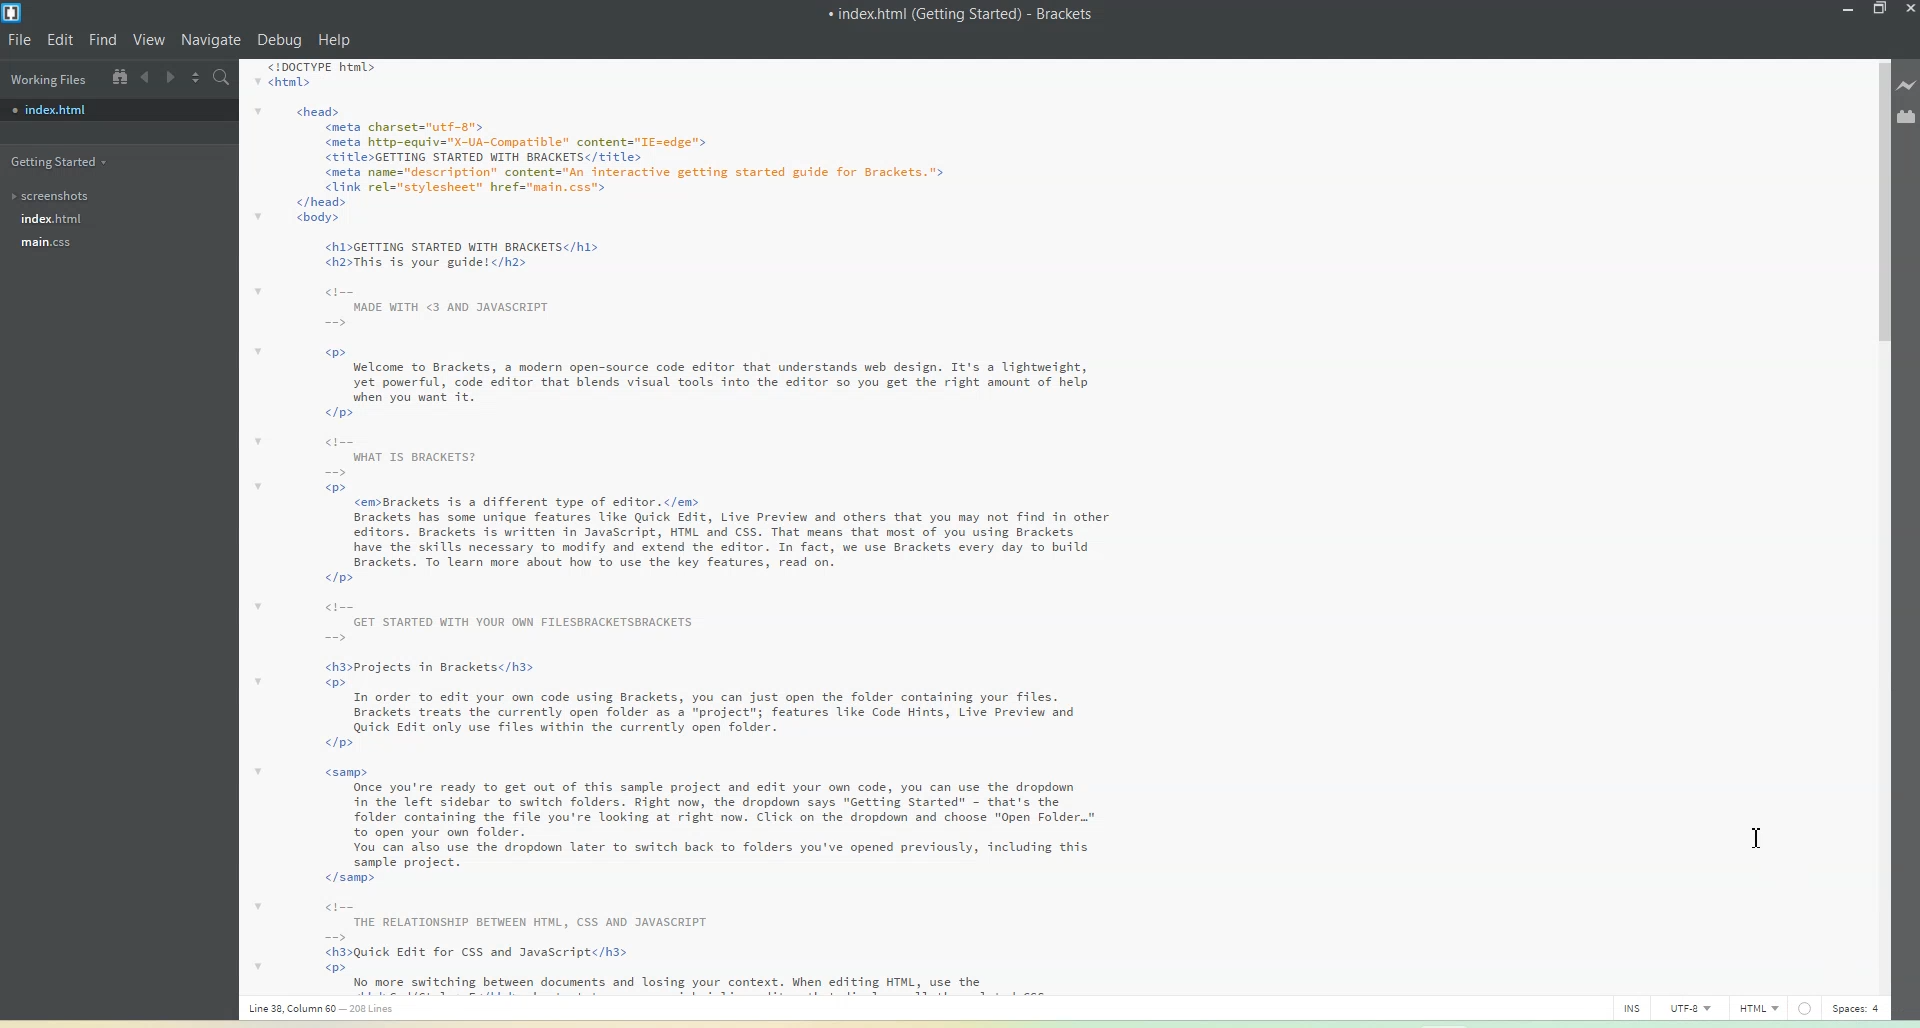 Image resolution: width=1920 pixels, height=1028 pixels. What do you see at coordinates (211, 41) in the screenshot?
I see `Navigate` at bounding box center [211, 41].